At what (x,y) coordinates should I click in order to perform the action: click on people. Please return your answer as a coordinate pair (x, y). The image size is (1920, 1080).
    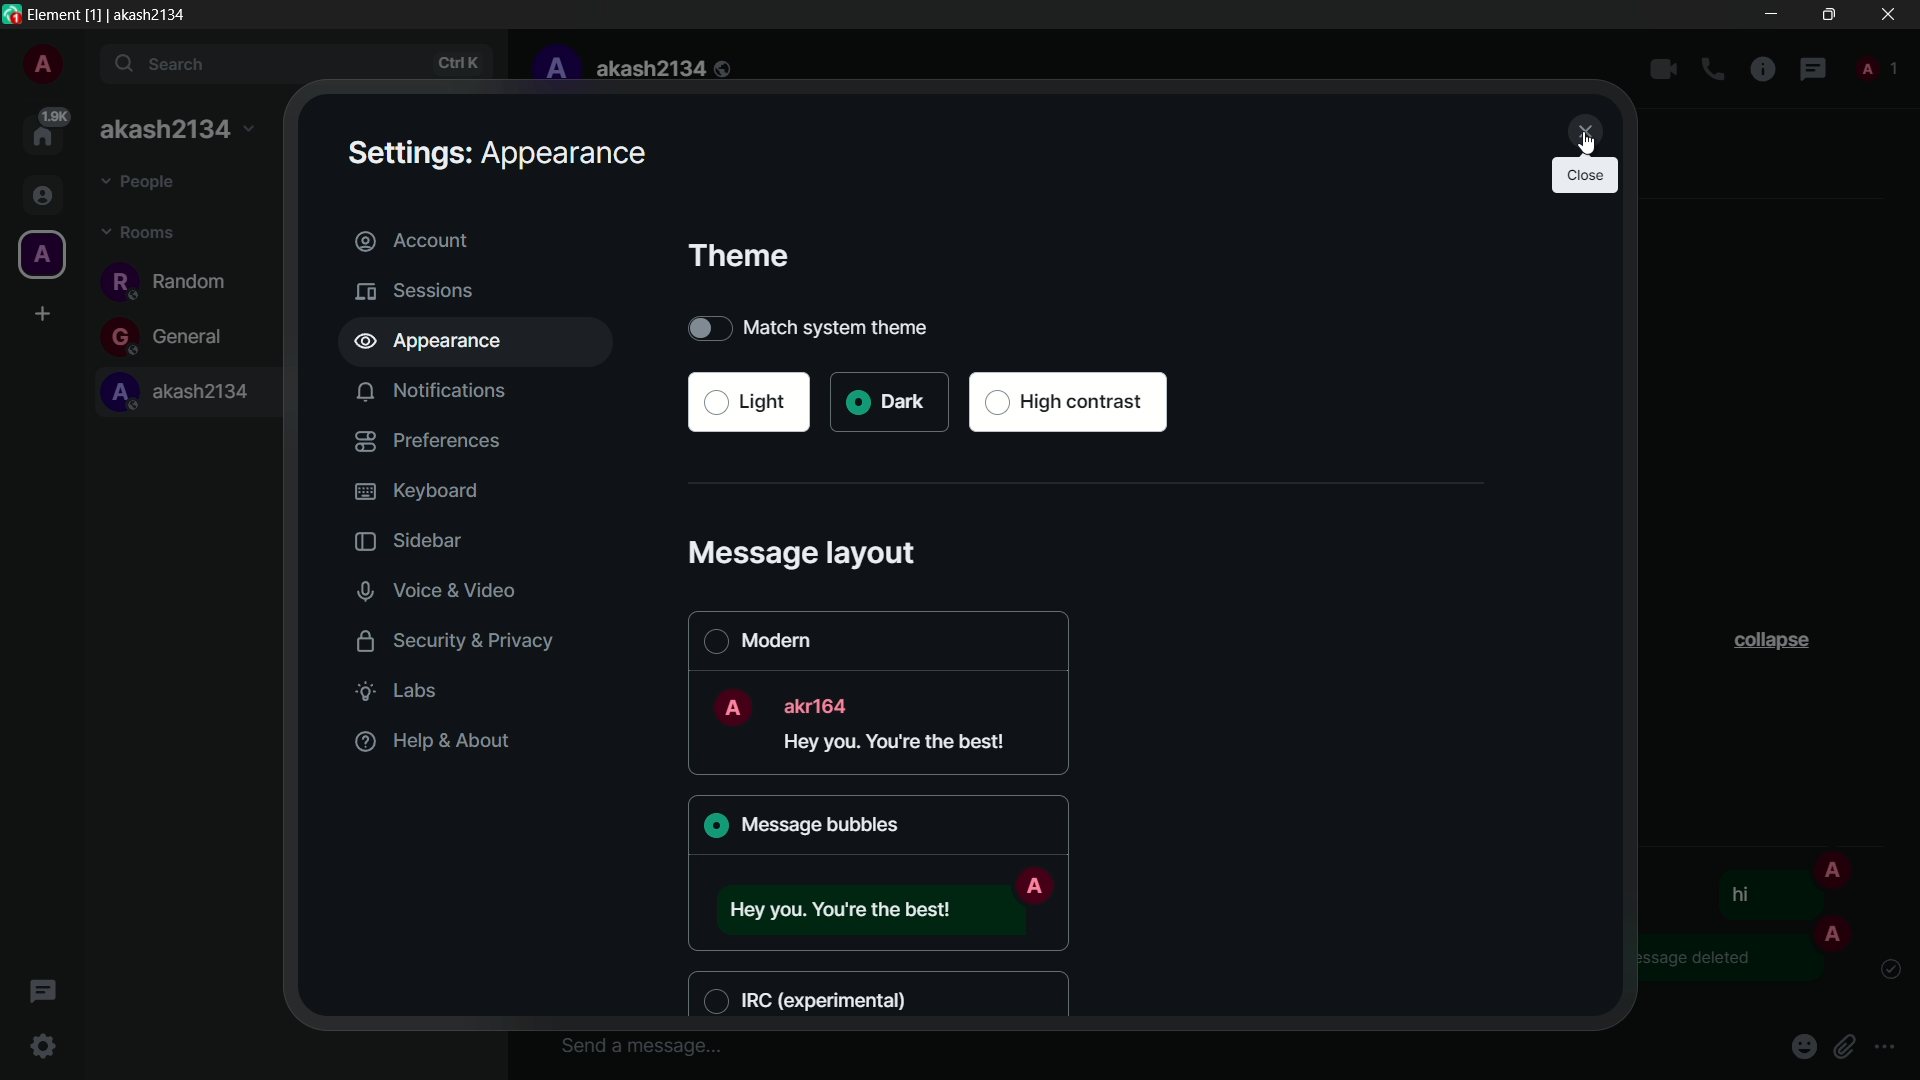
    Looking at the image, I should click on (142, 184).